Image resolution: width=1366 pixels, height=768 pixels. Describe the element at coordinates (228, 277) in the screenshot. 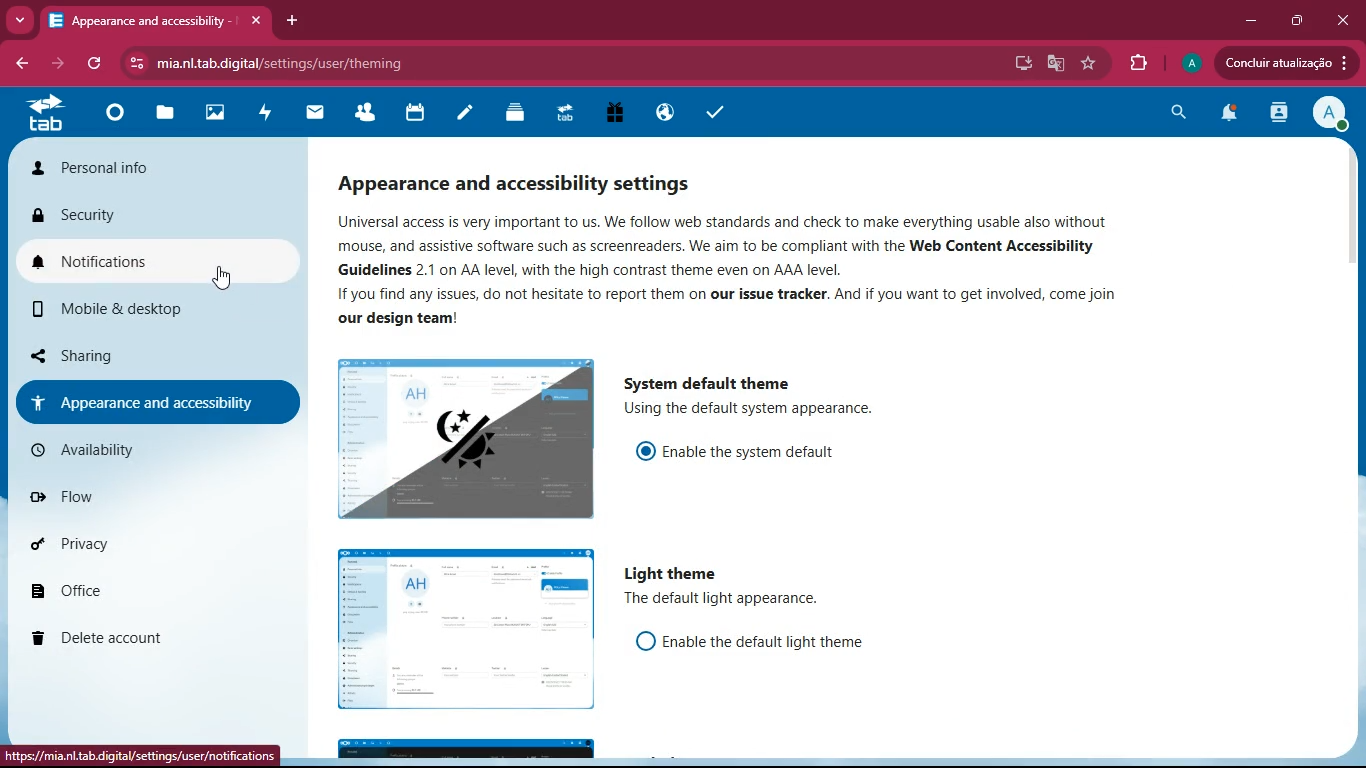

I see `cursor` at that location.